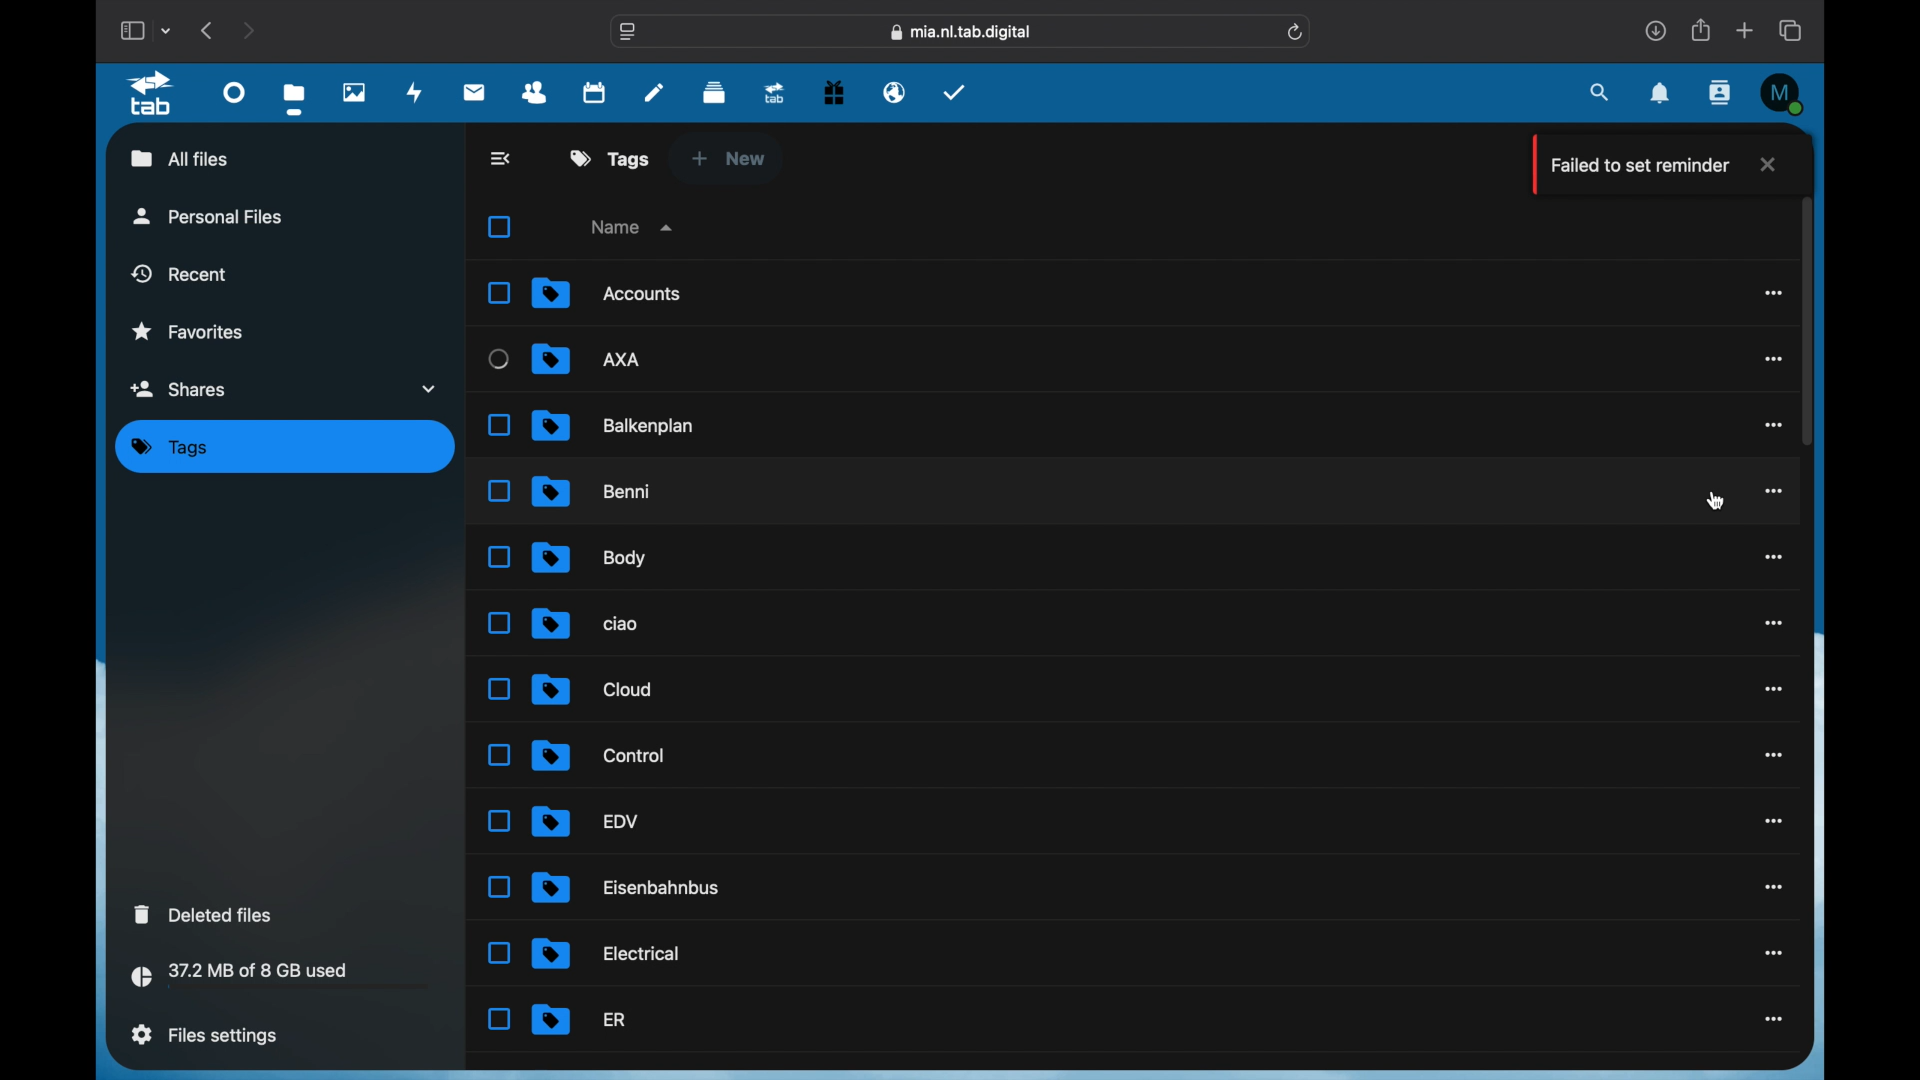 This screenshot has height=1080, width=1920. What do you see at coordinates (499, 623) in the screenshot?
I see `Unselected Checkbox` at bounding box center [499, 623].